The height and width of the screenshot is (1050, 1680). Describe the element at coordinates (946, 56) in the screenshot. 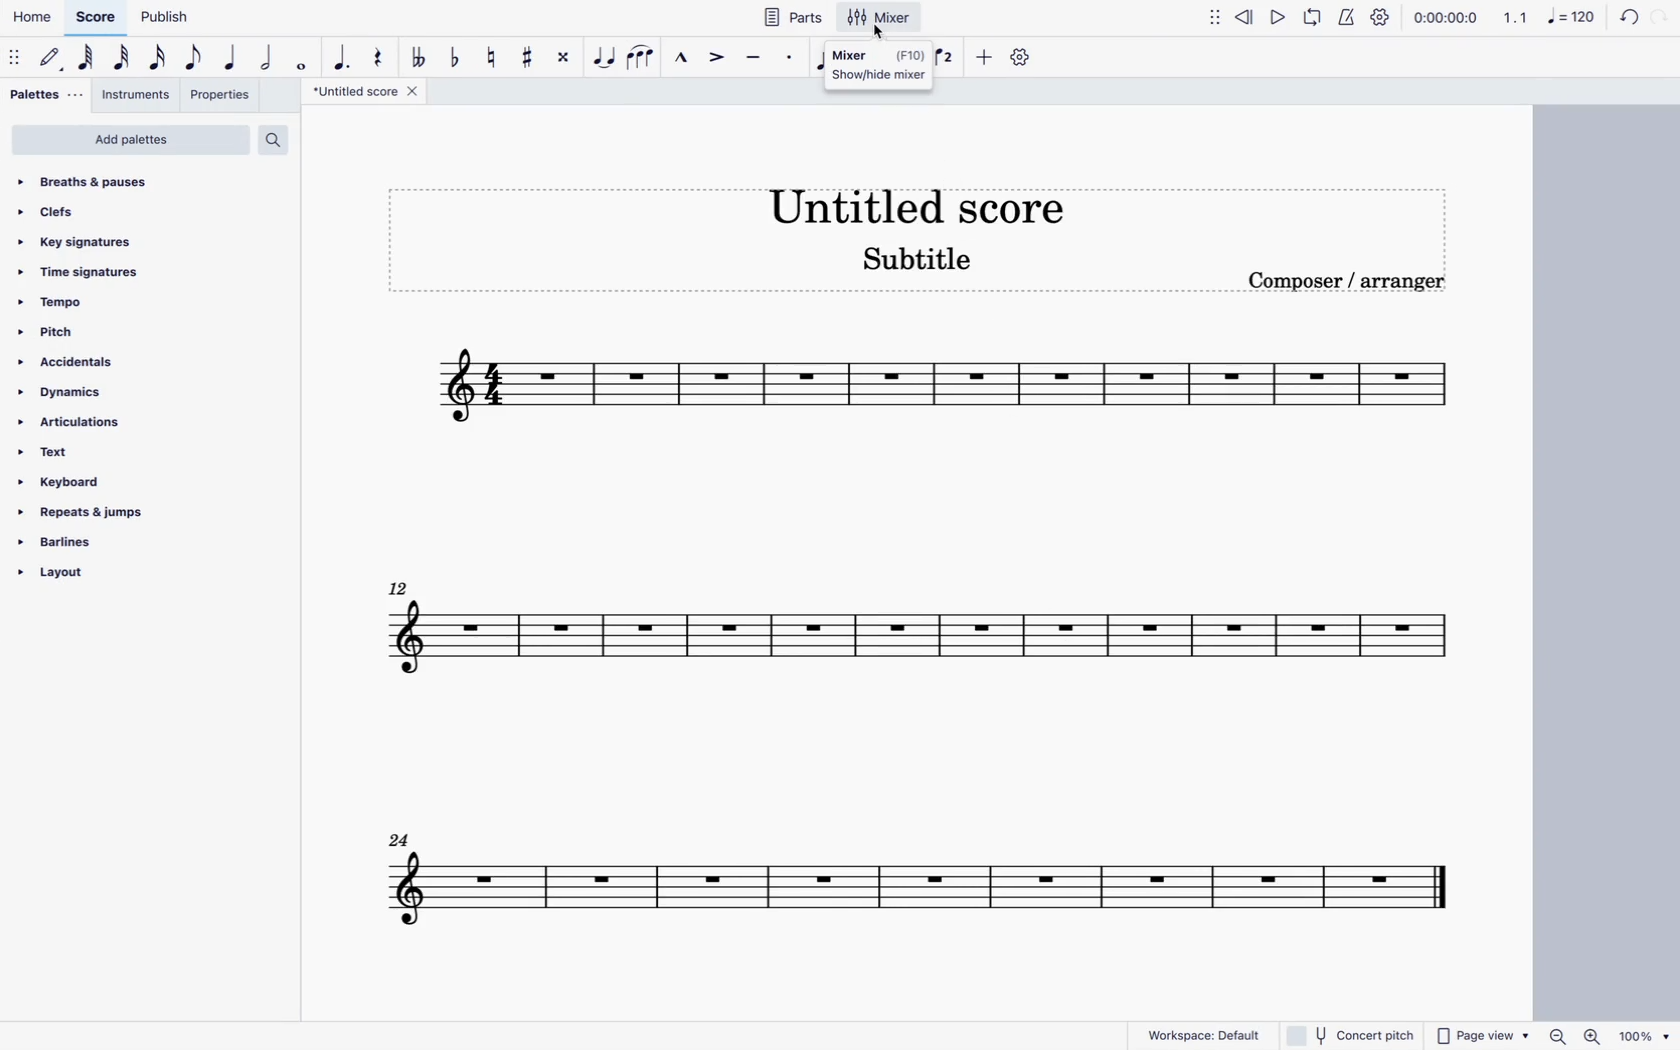

I see `voice 2` at that location.